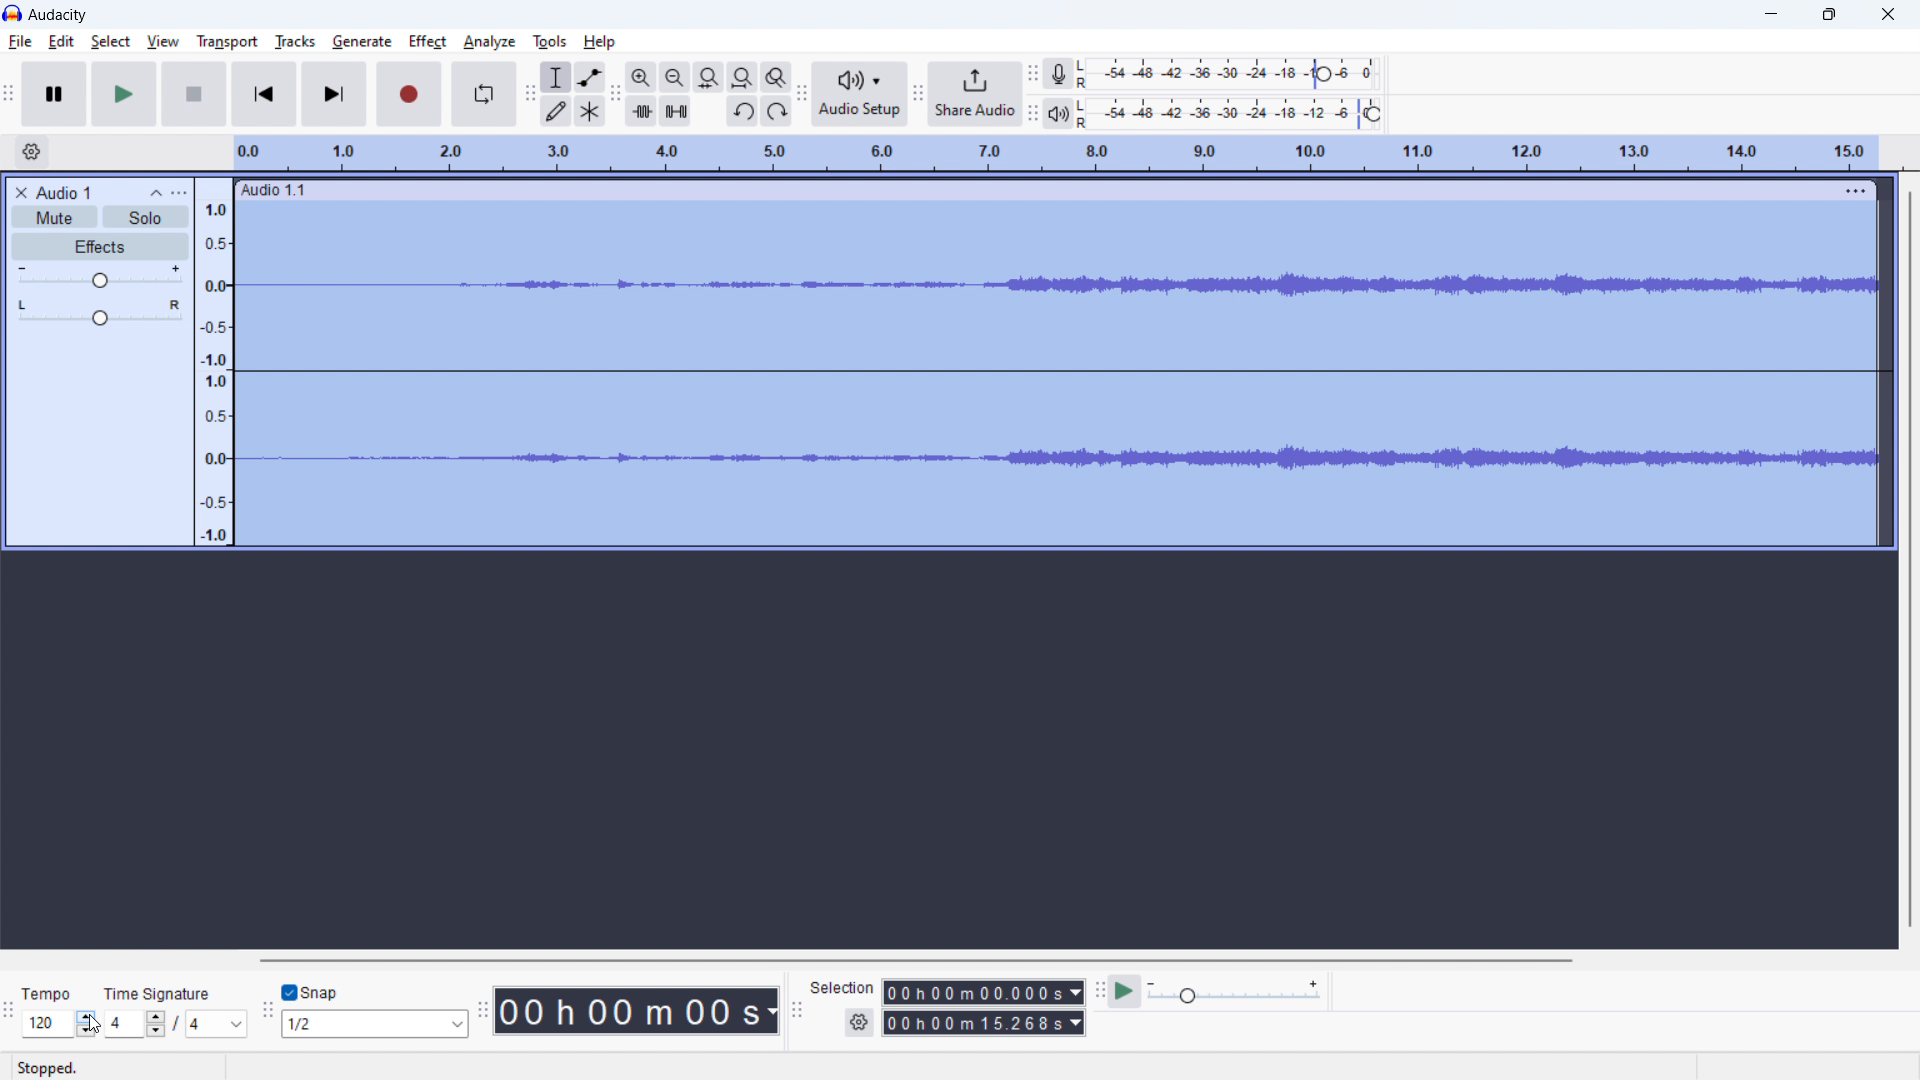  I want to click on selection tool, so click(556, 77).